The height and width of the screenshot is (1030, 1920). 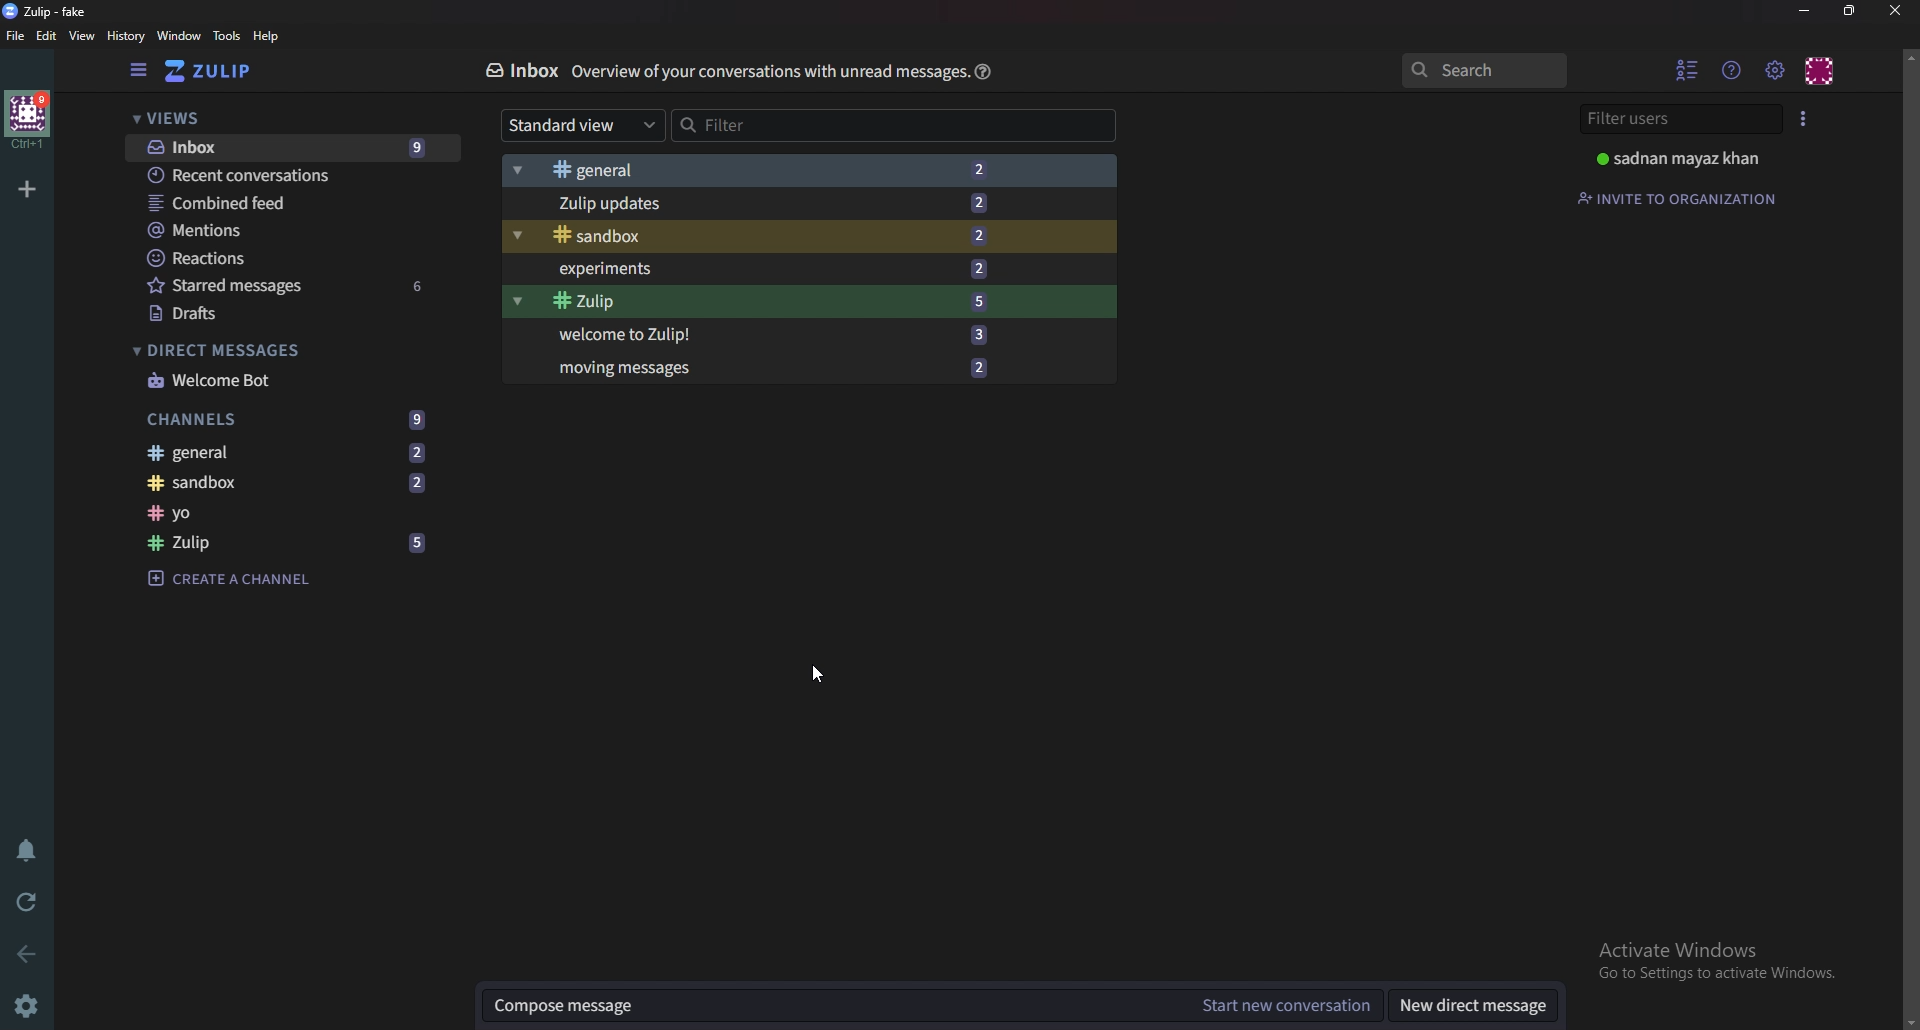 What do you see at coordinates (279, 176) in the screenshot?
I see `Recent conversations` at bounding box center [279, 176].